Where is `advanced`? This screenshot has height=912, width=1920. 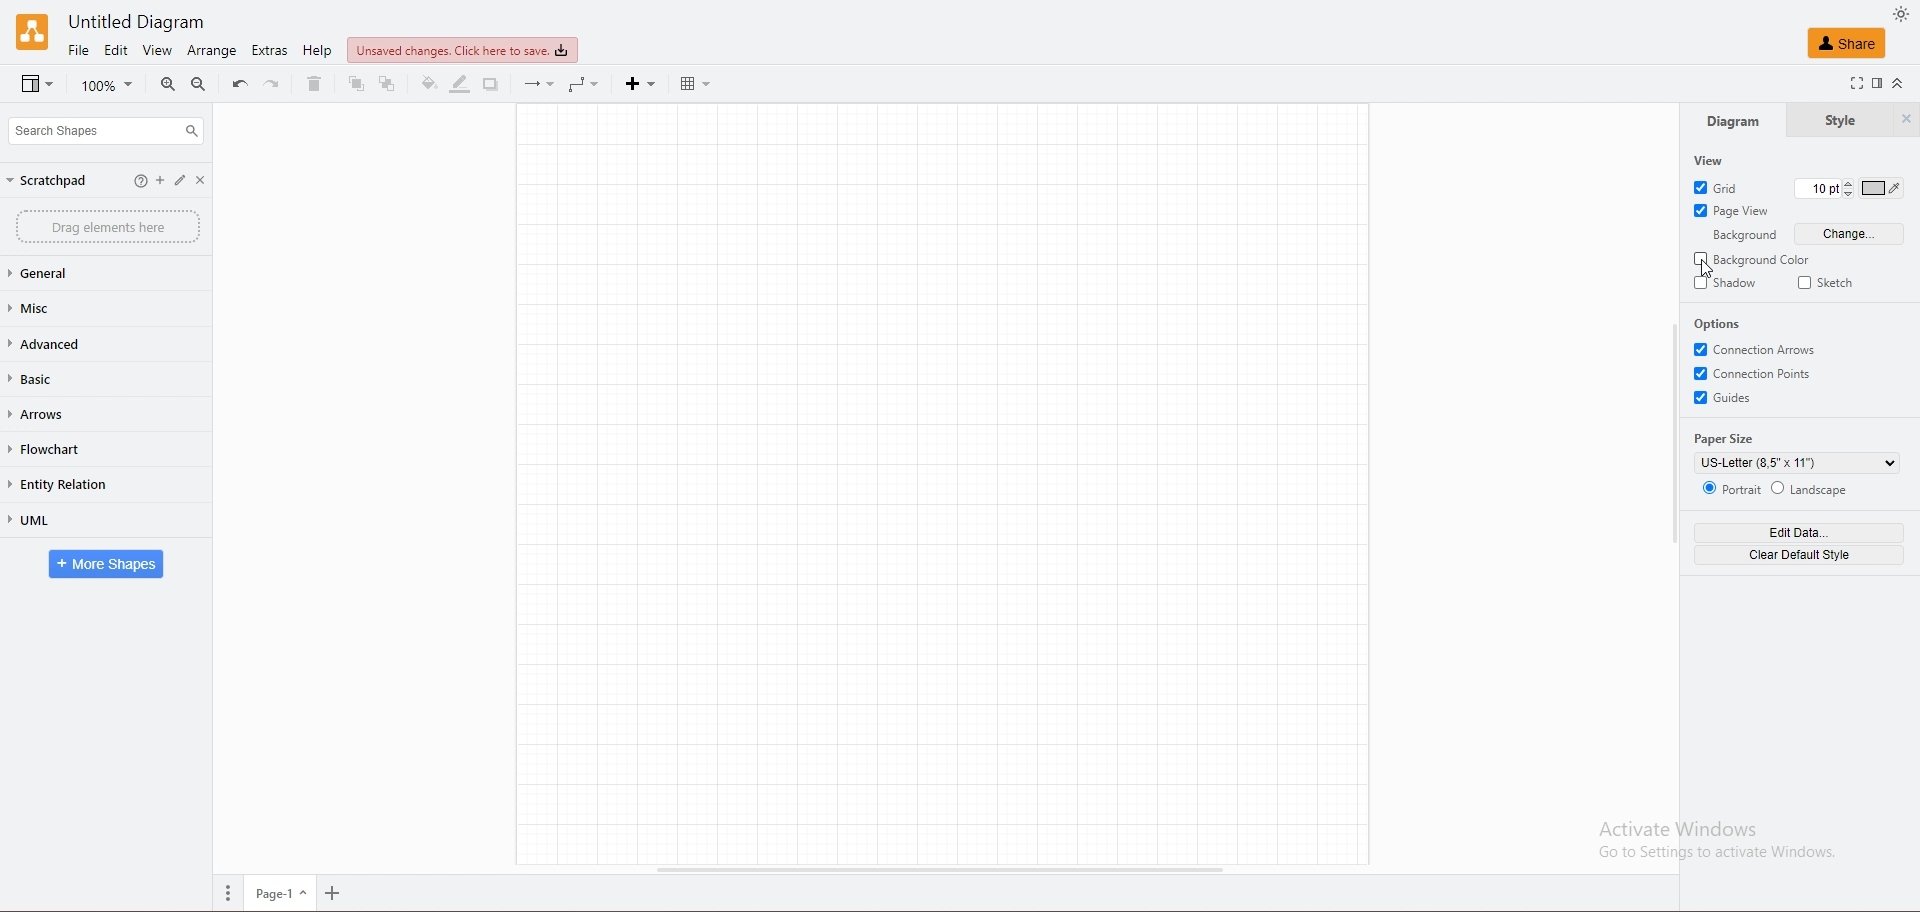
advanced is located at coordinates (85, 343).